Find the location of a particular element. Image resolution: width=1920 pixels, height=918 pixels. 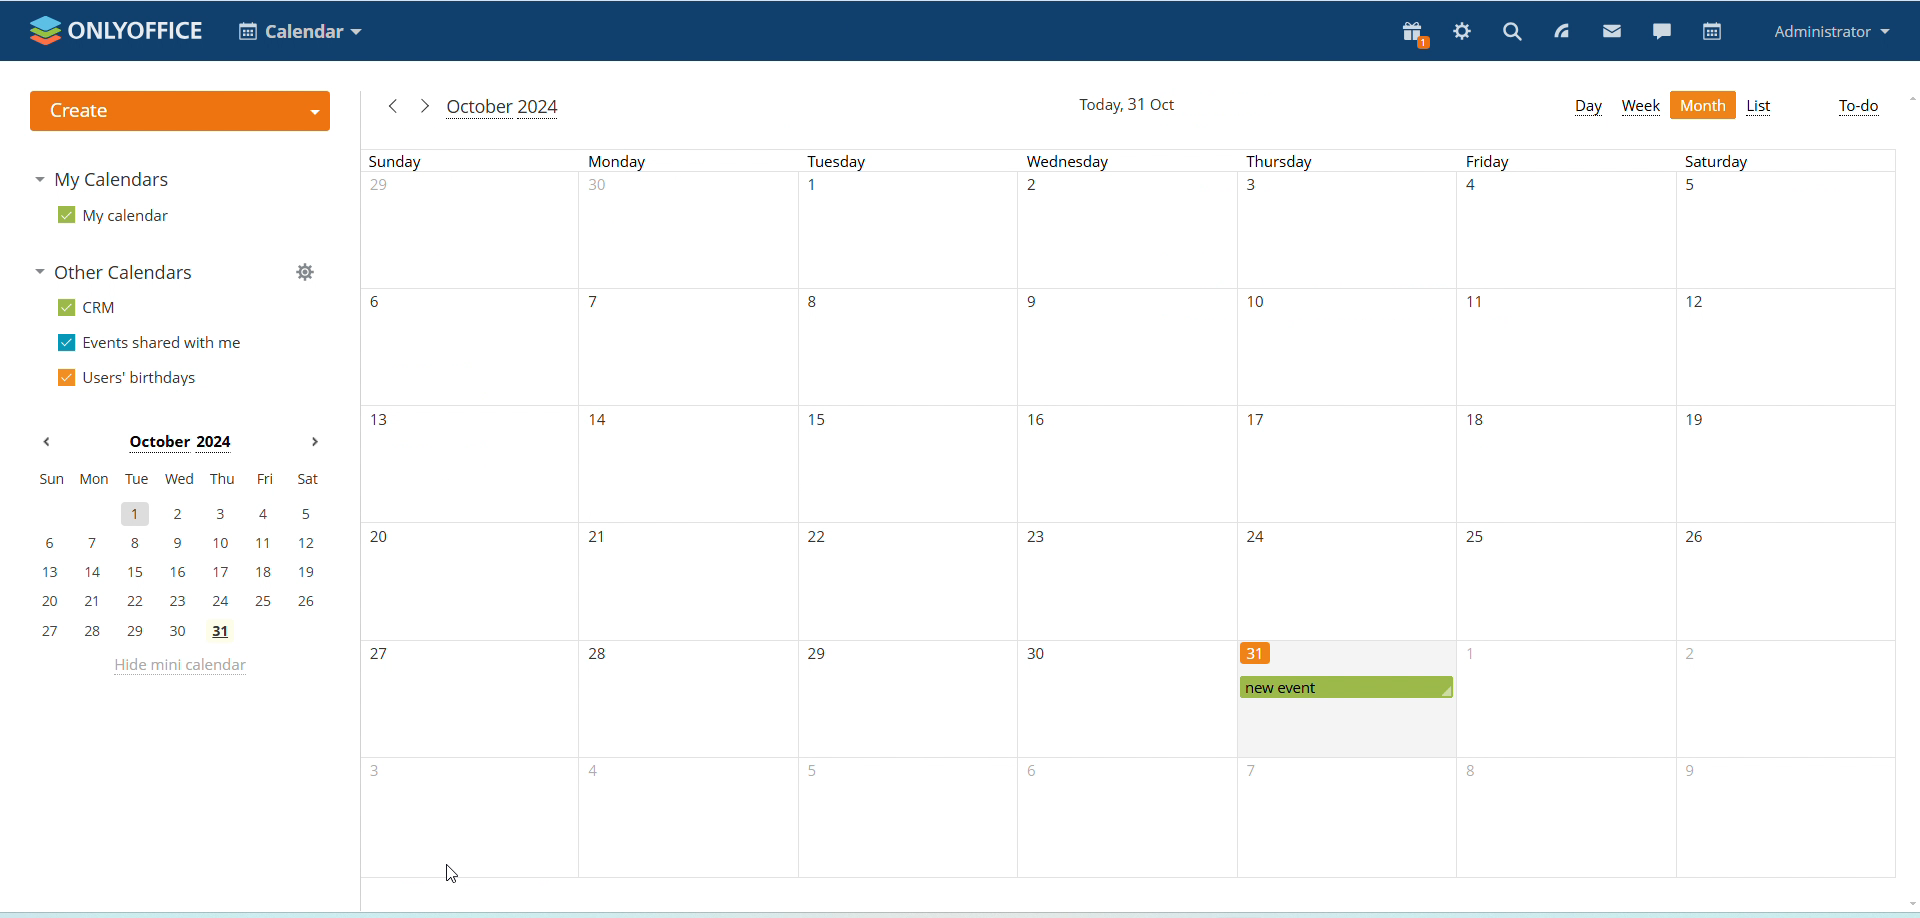

manage is located at coordinates (304, 275).